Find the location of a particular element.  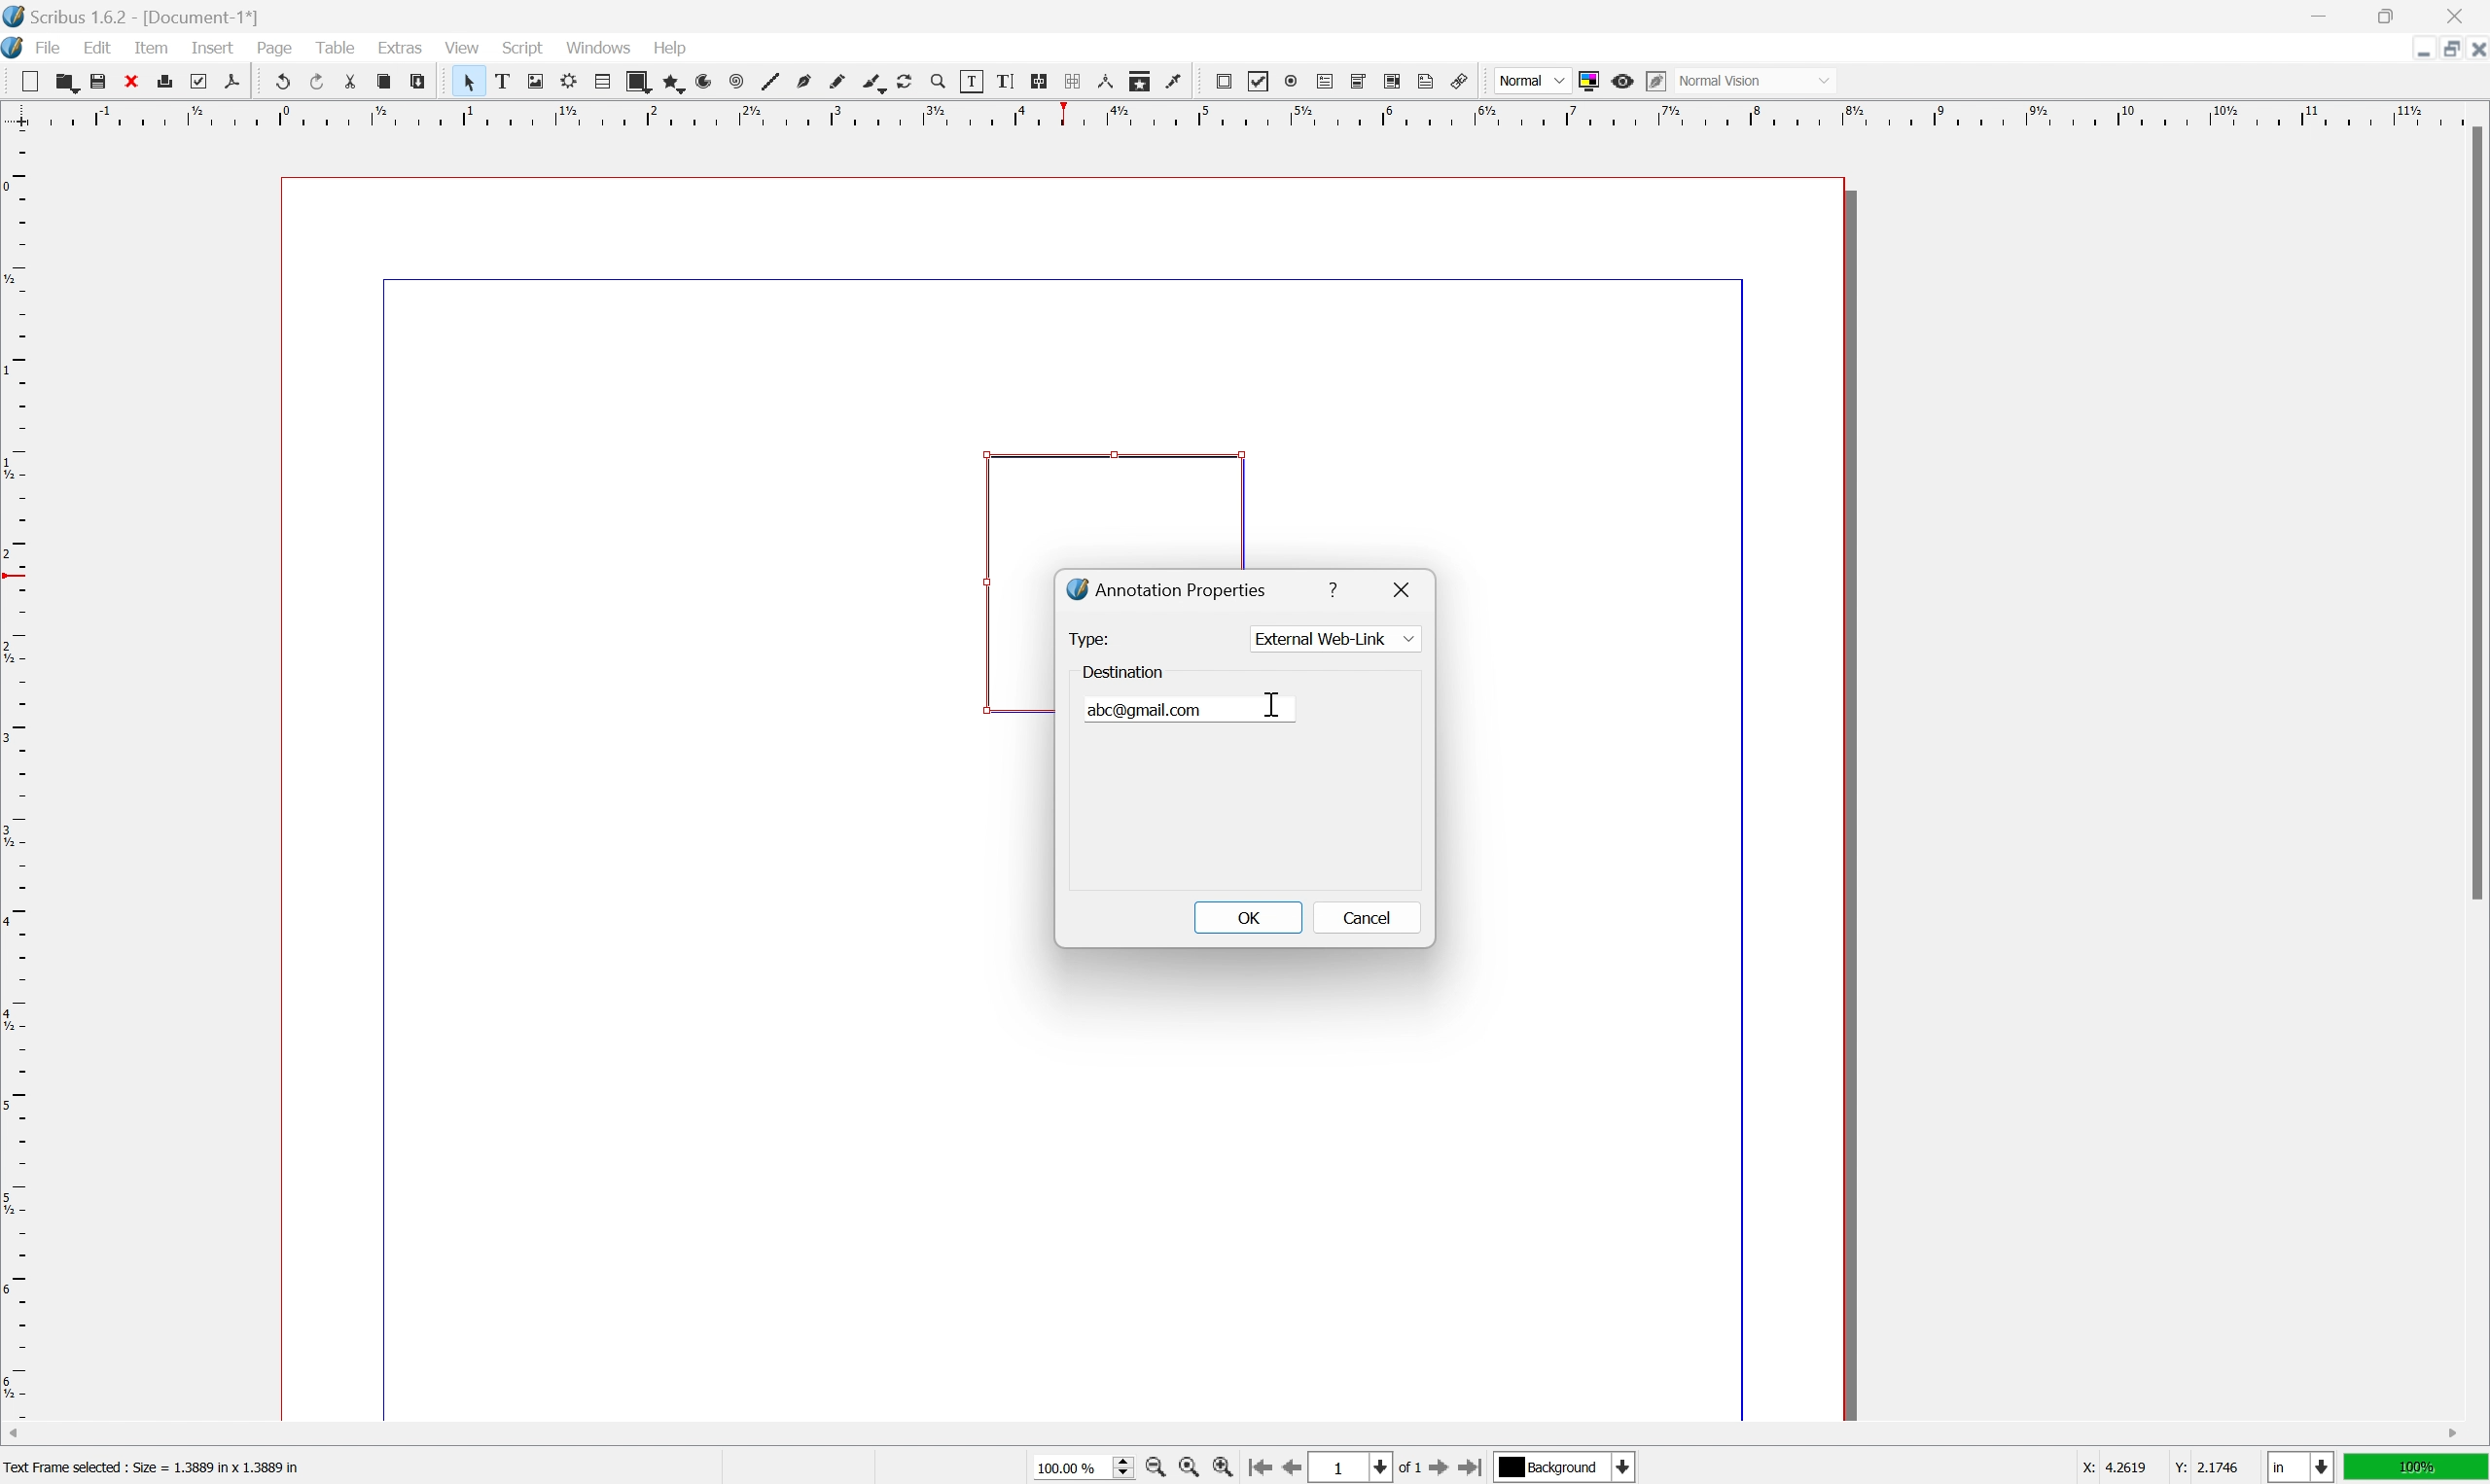

Application name is located at coordinates (133, 16).